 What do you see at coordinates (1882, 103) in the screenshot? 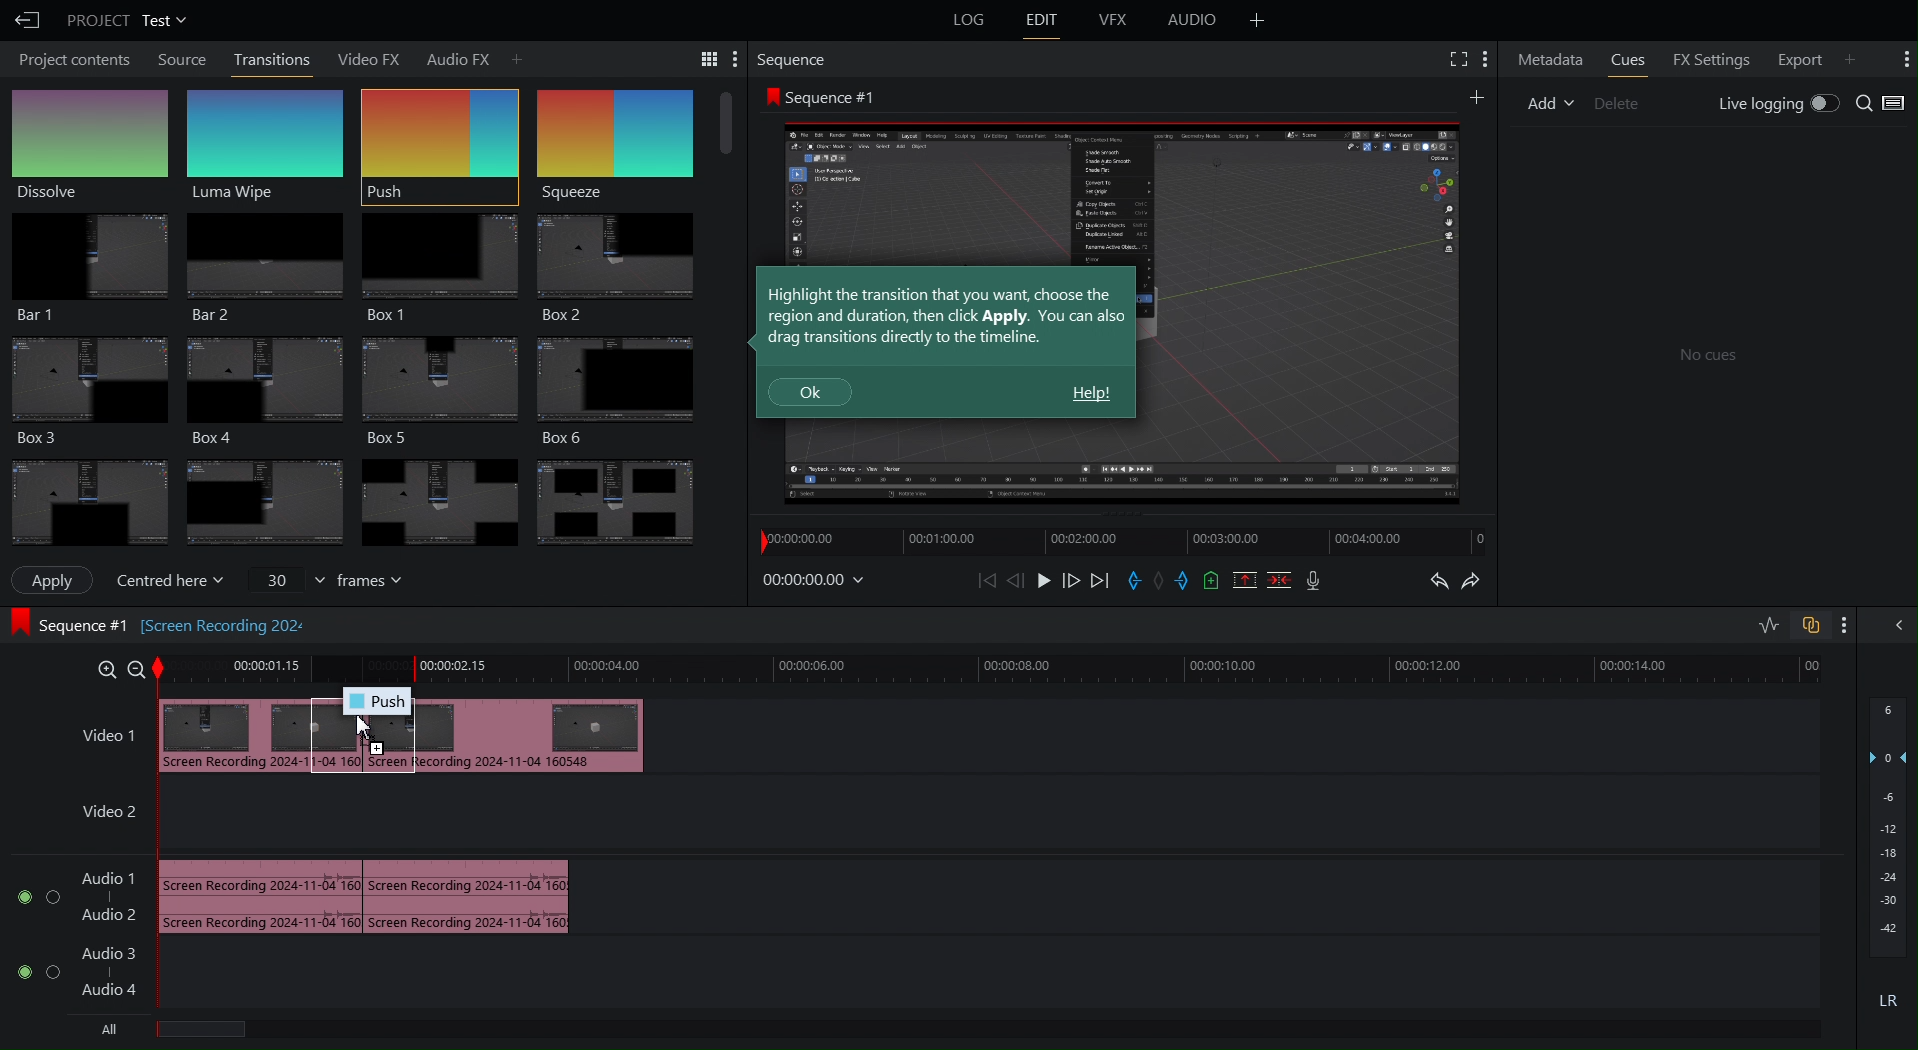
I see `Search` at bounding box center [1882, 103].